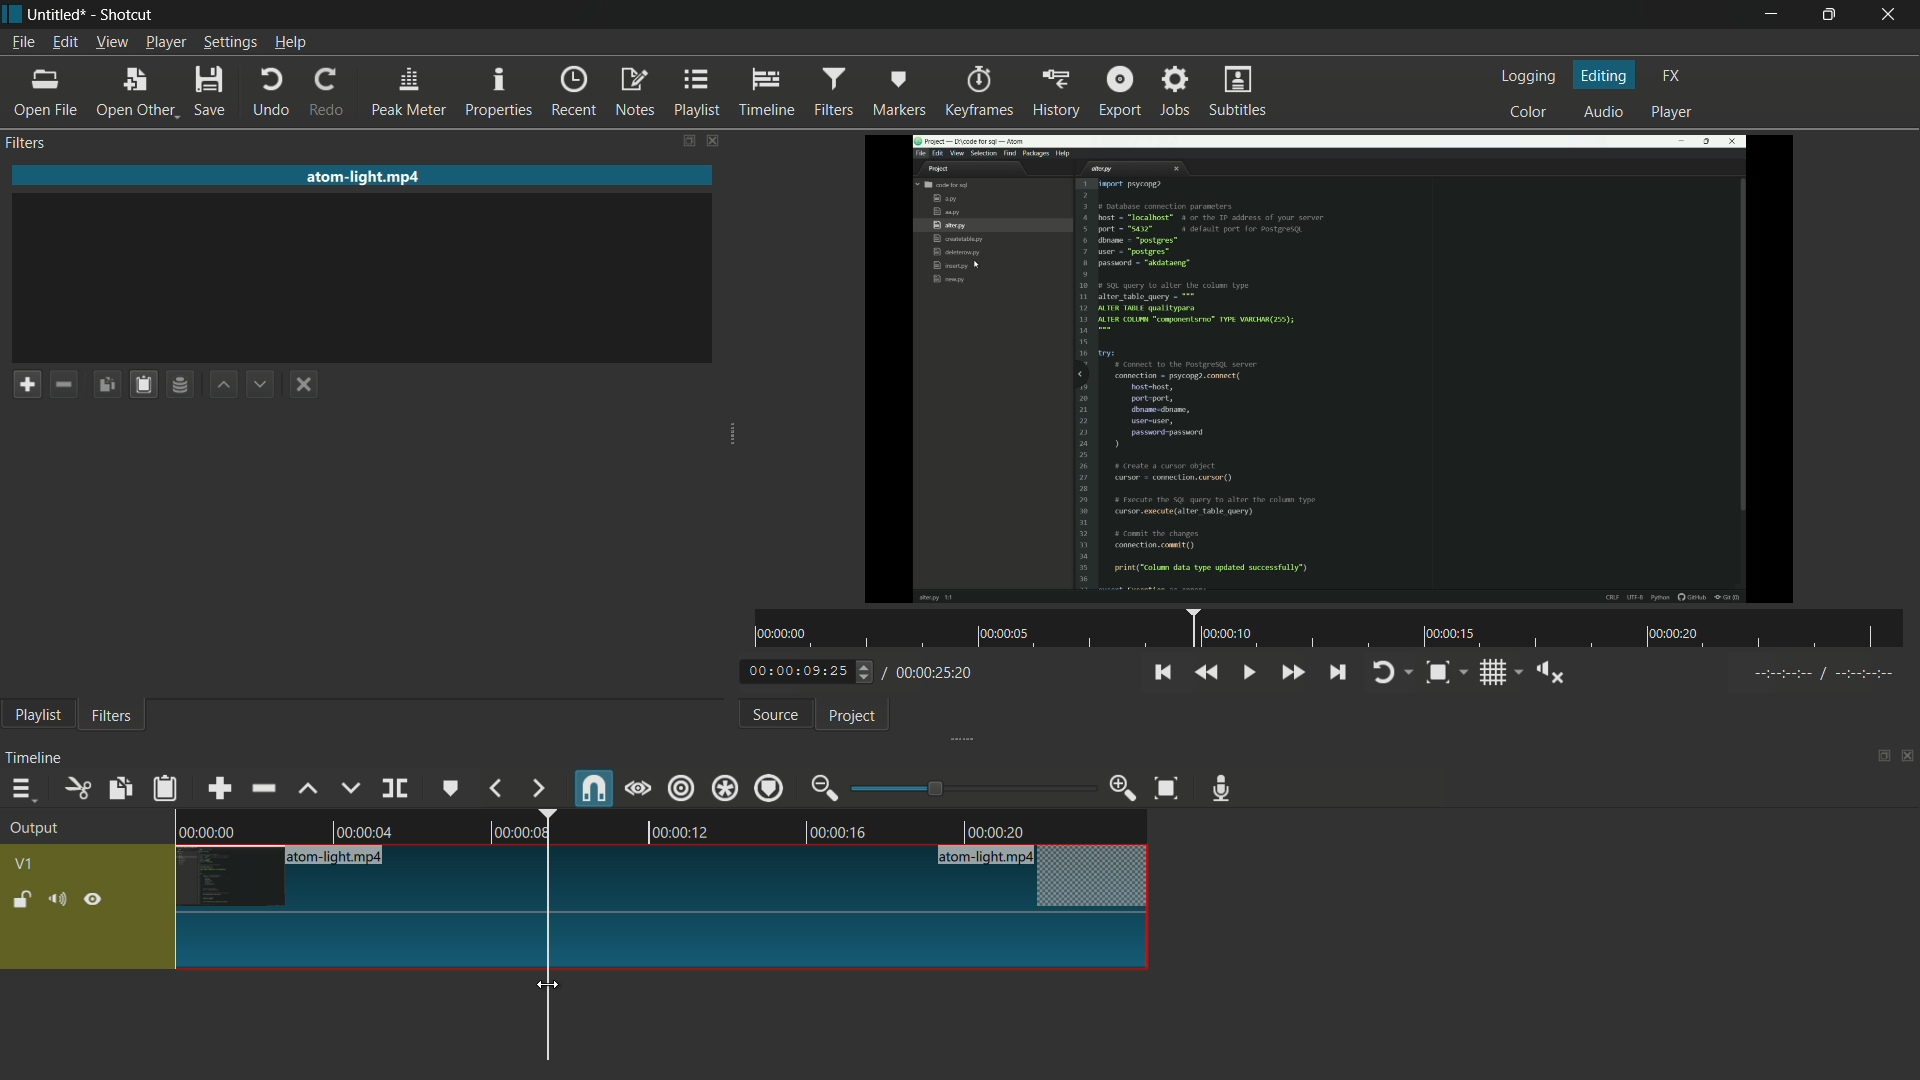 This screenshot has height=1080, width=1920. Describe the element at coordinates (165, 42) in the screenshot. I see `player menu` at that location.